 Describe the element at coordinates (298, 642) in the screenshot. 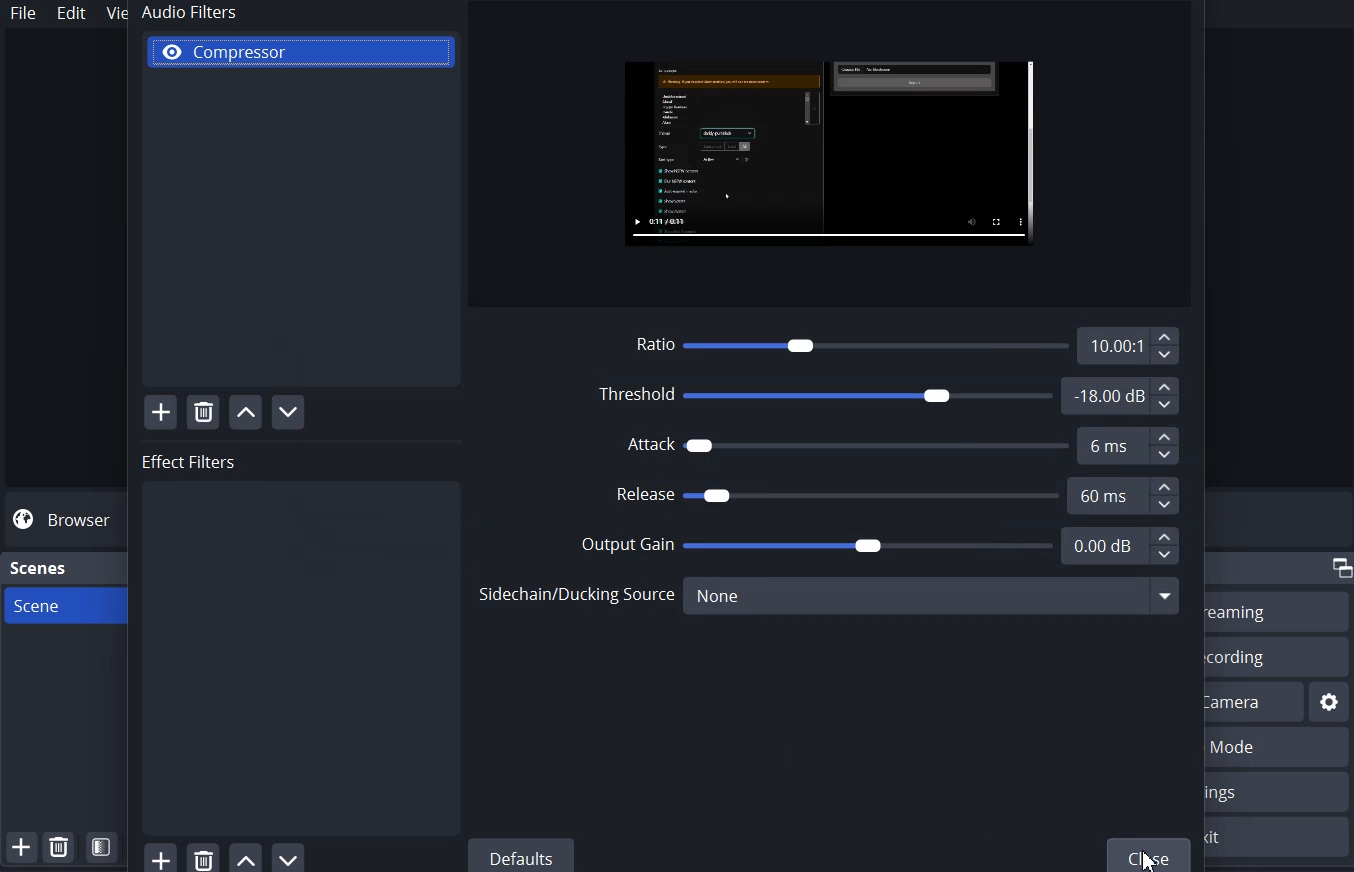

I see `Effect Filters` at that location.